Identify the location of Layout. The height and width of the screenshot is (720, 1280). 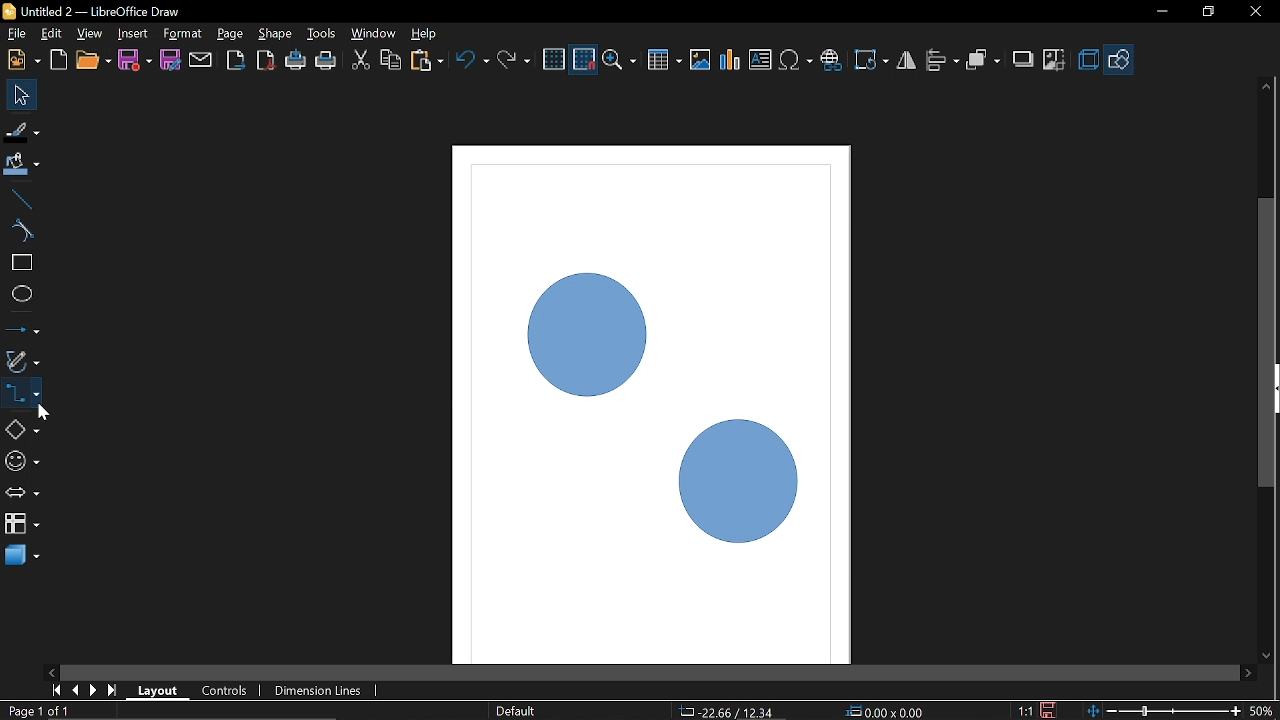
(160, 691).